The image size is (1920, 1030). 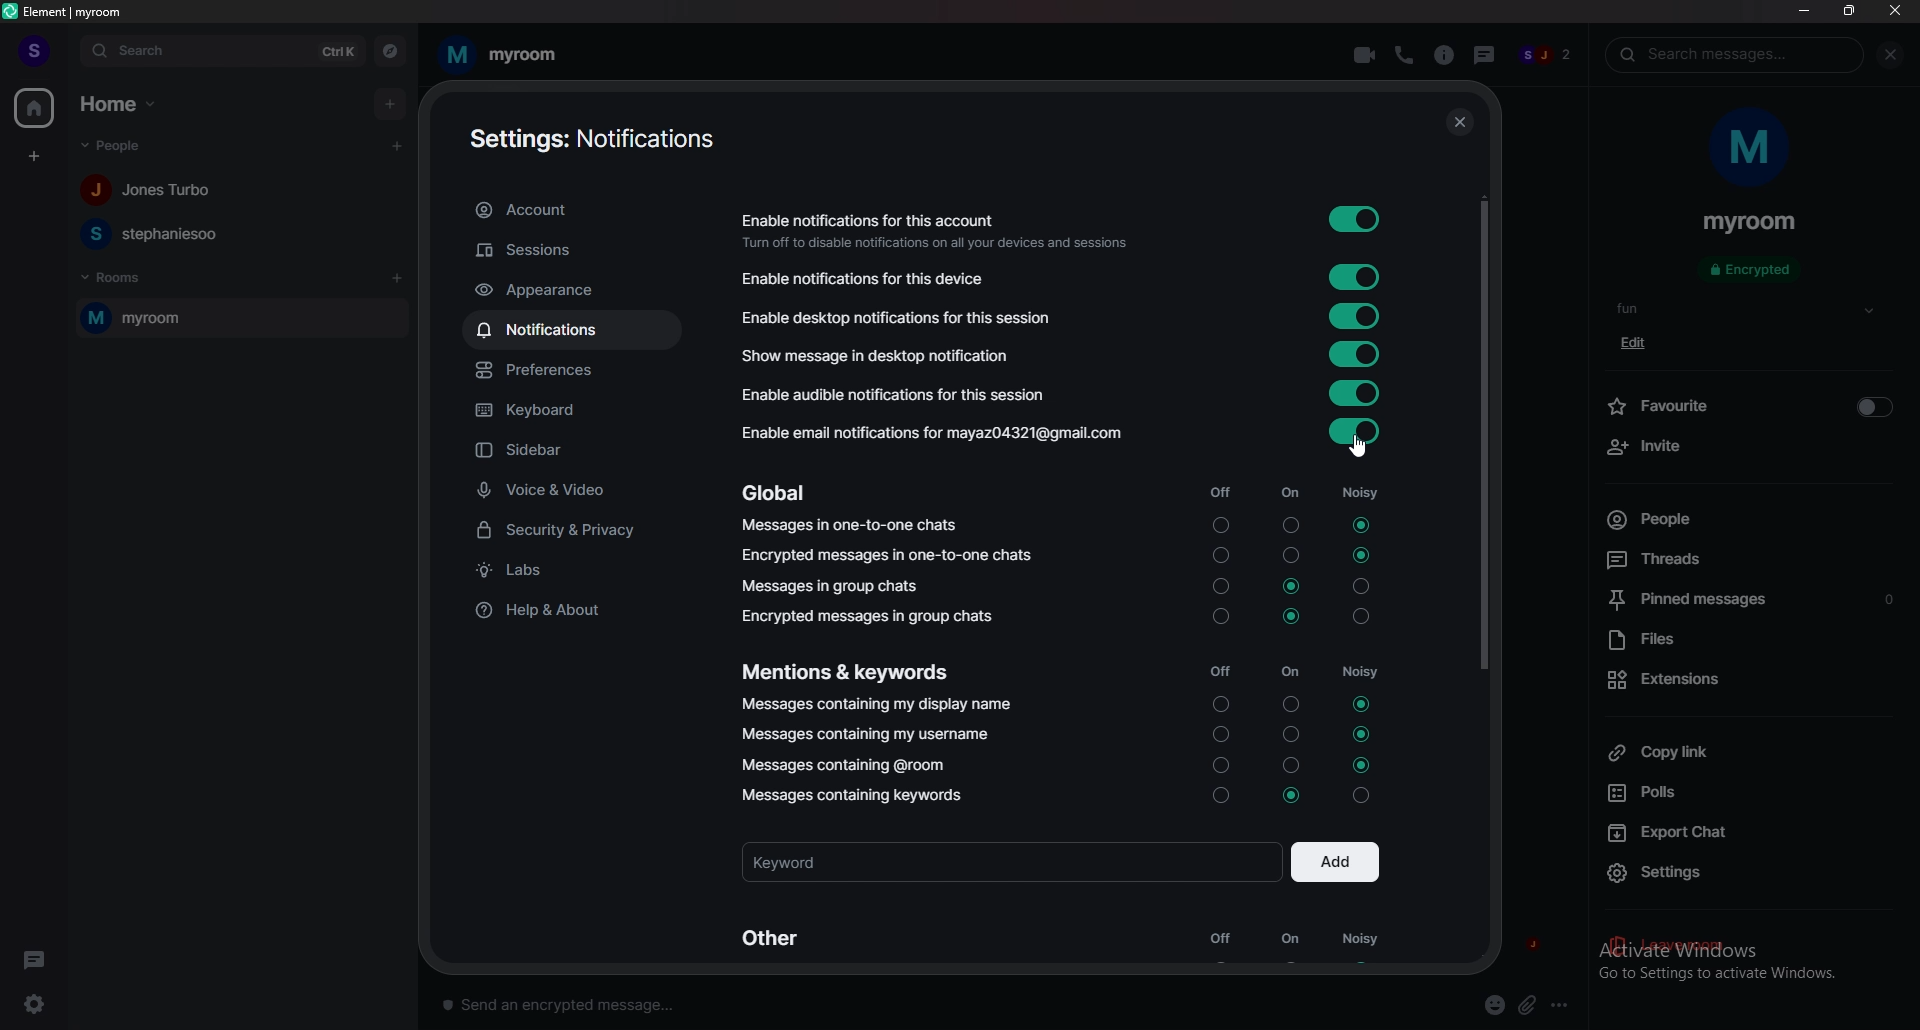 I want to click on room photo, so click(x=1752, y=149).